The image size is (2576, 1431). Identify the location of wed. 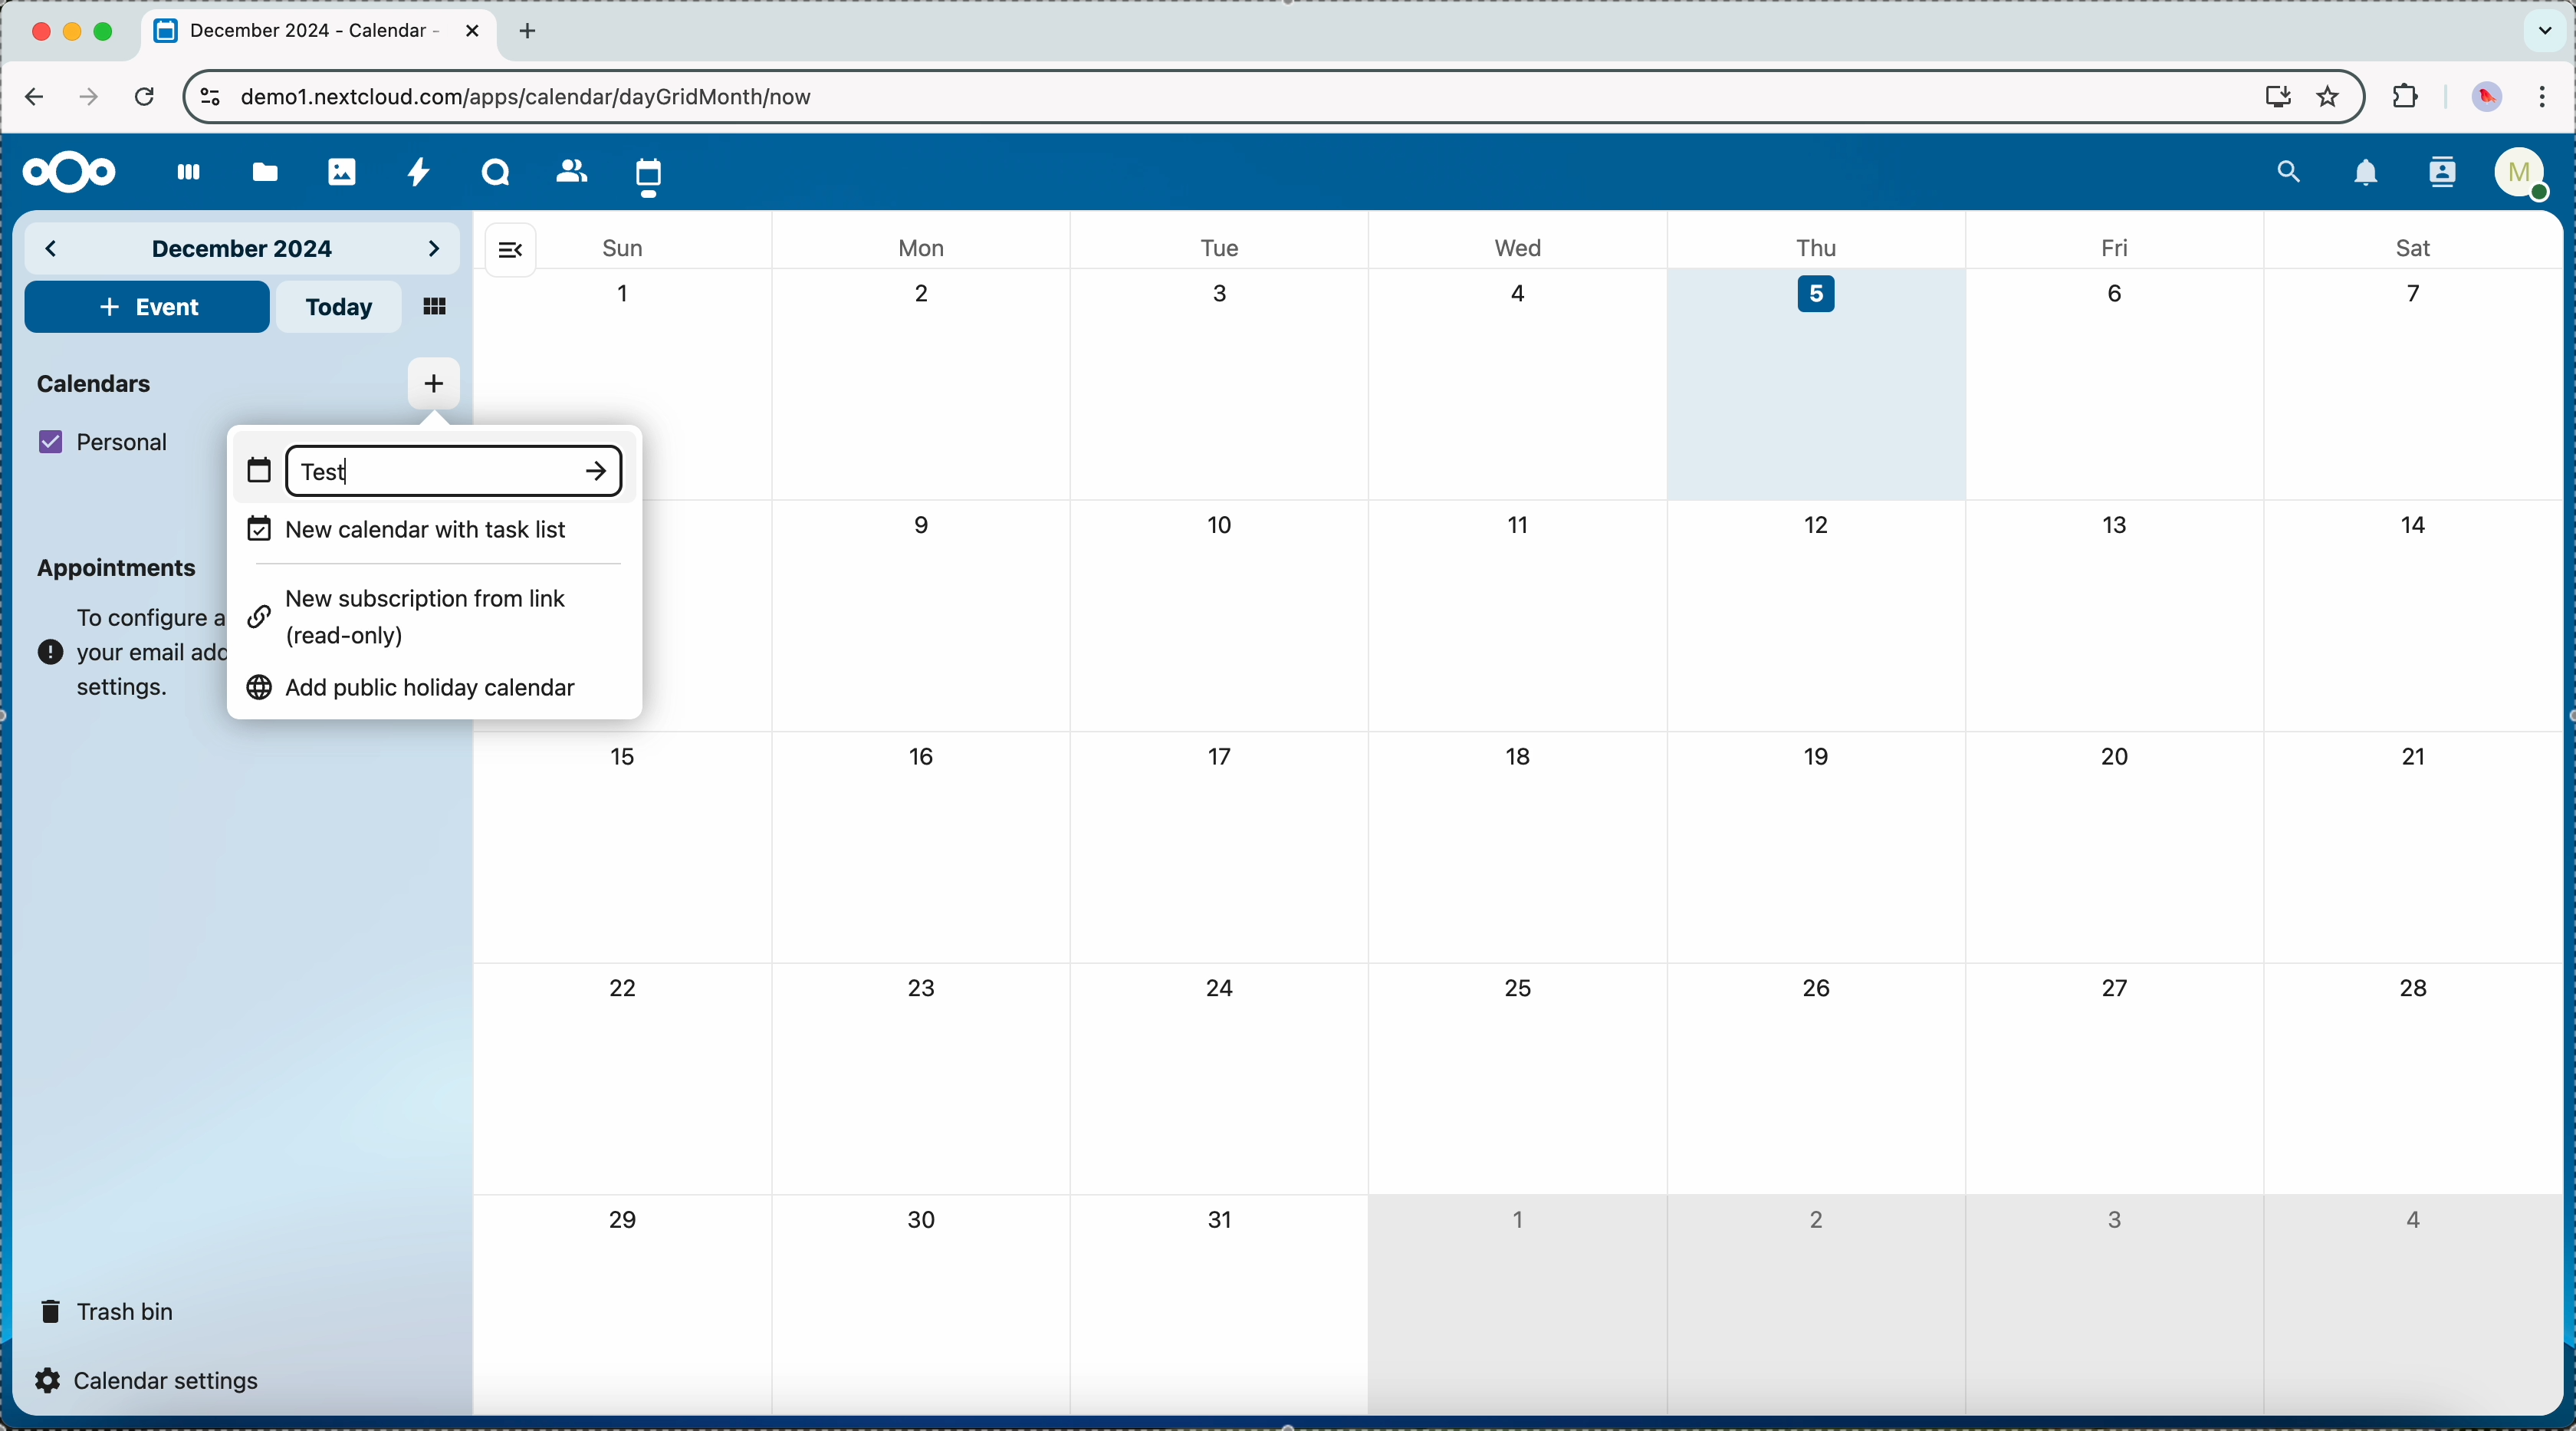
(1521, 247).